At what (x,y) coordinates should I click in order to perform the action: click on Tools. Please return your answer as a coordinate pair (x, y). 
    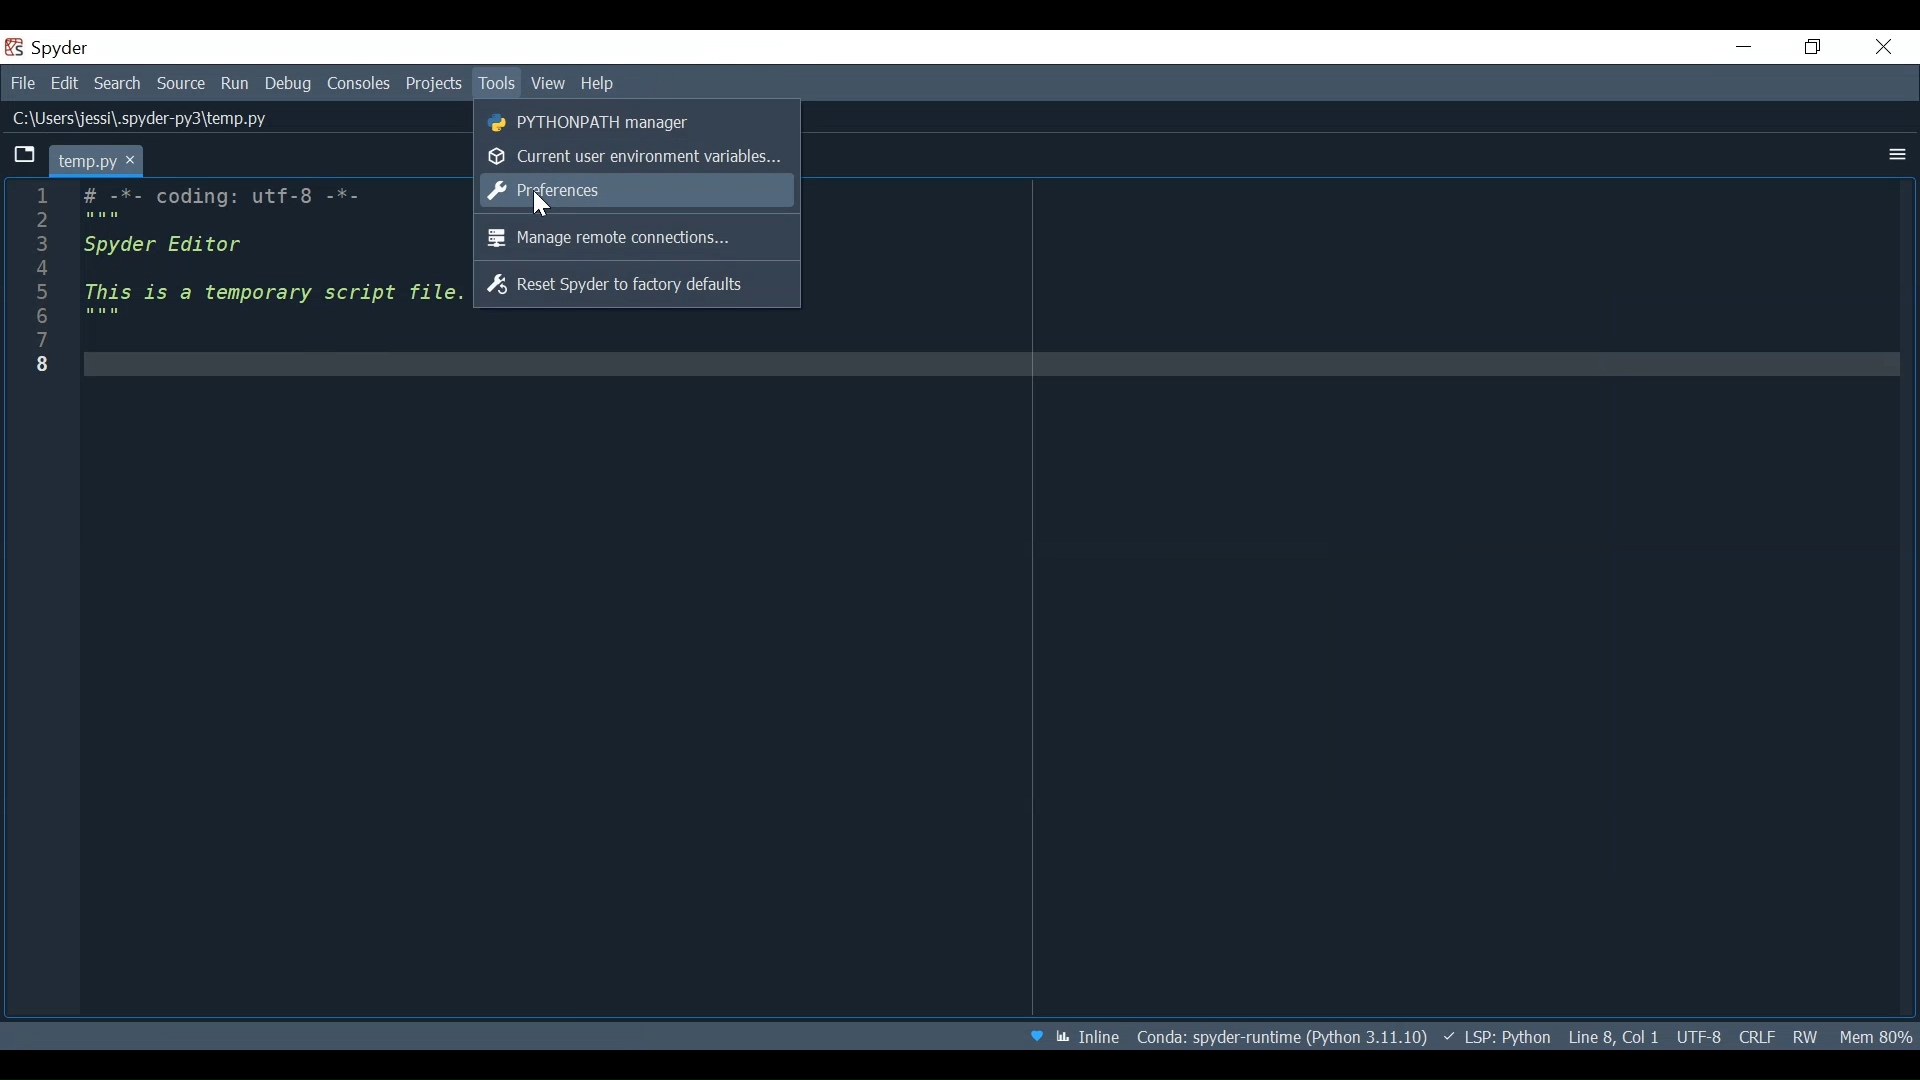
    Looking at the image, I should click on (498, 83).